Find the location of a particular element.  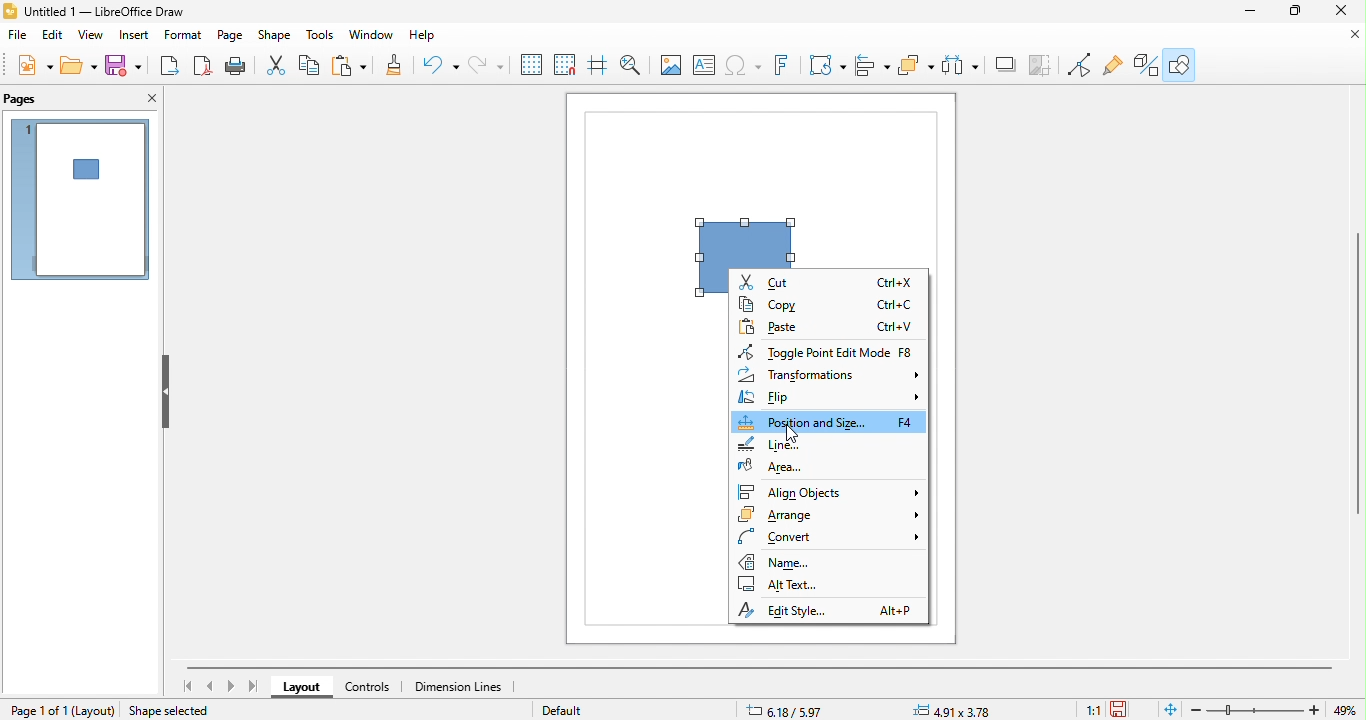

page 1 of 1 is located at coordinates (38, 710).